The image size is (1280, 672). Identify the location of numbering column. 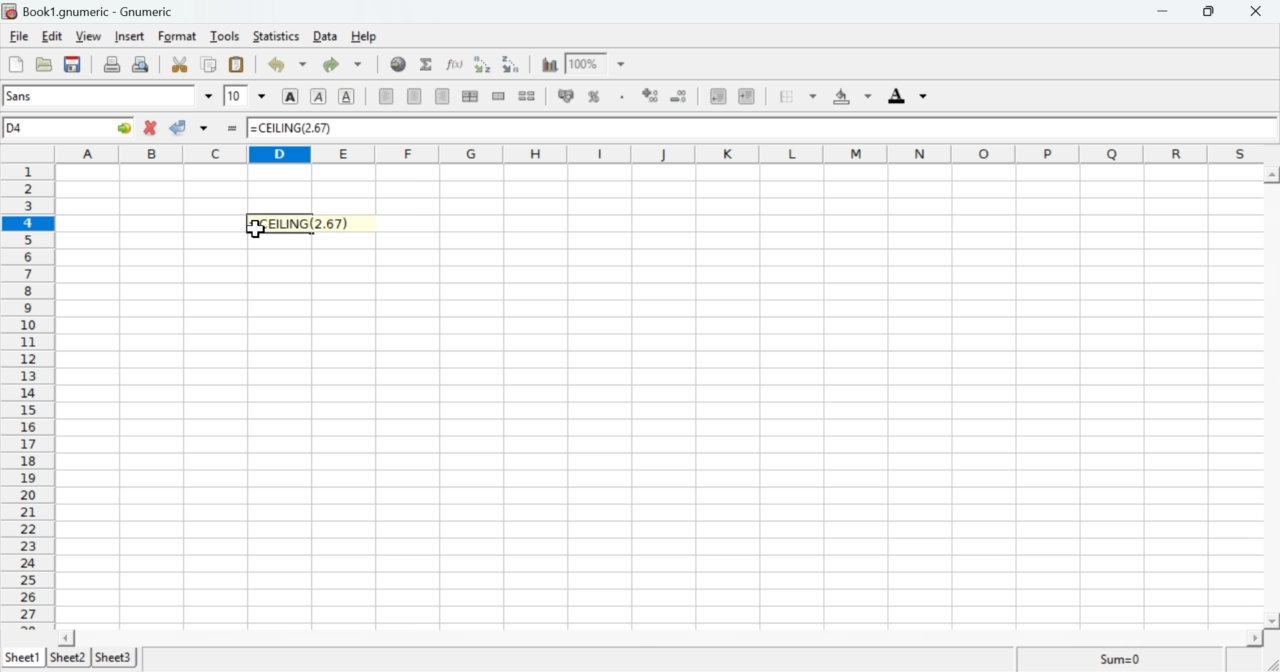
(28, 394).